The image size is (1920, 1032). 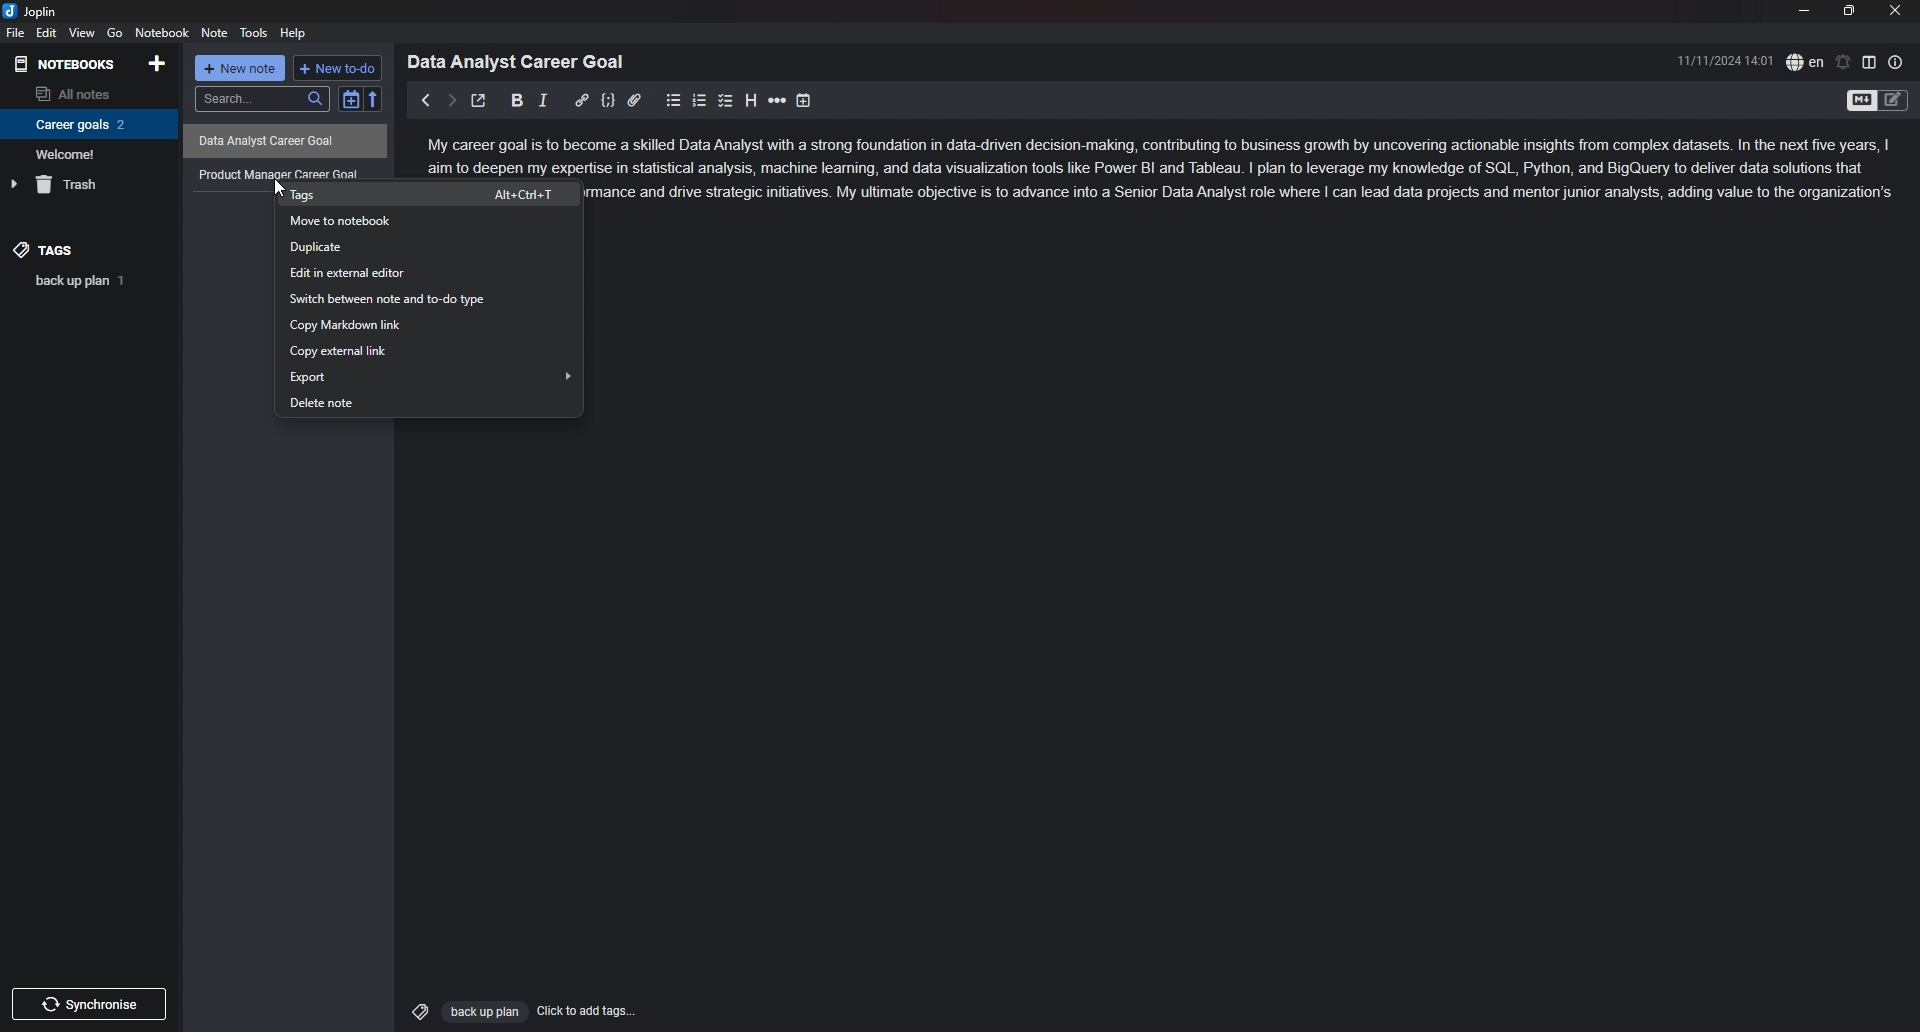 What do you see at coordinates (240, 68) in the screenshot?
I see `+ new note` at bounding box center [240, 68].